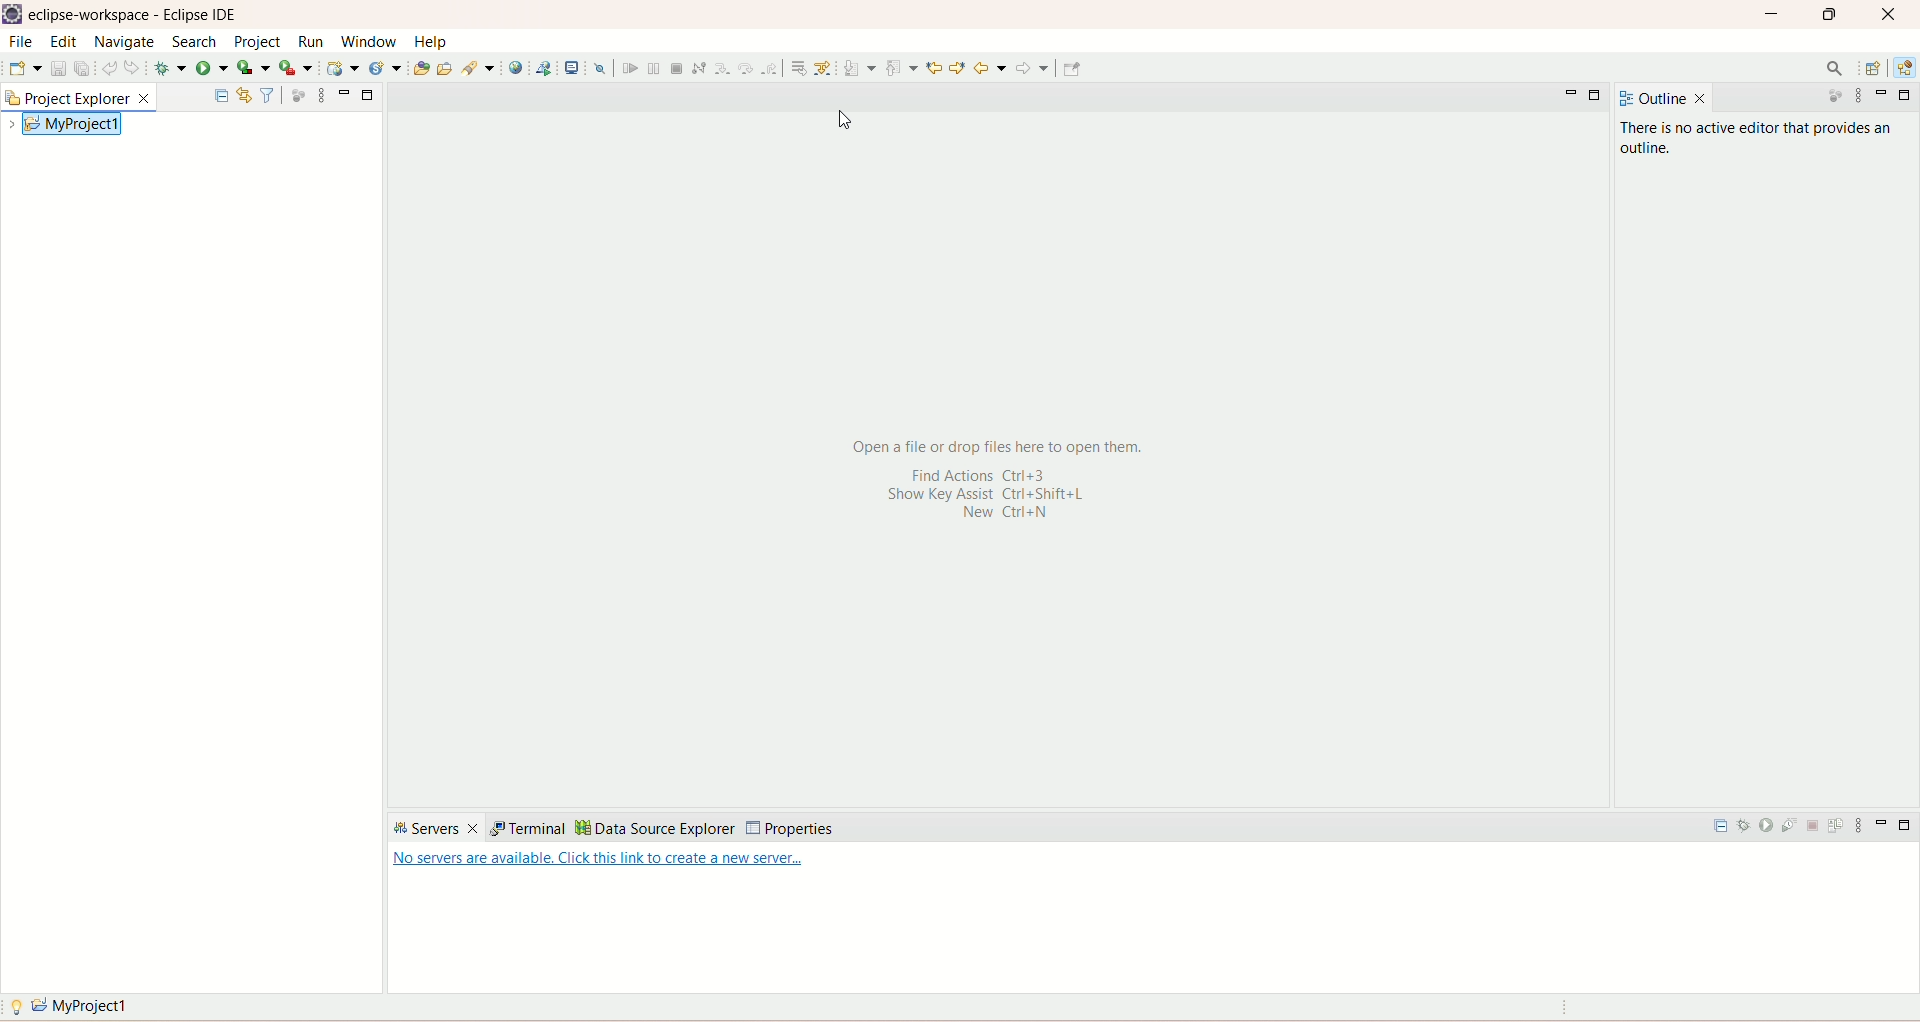 The height and width of the screenshot is (1022, 1920). What do you see at coordinates (861, 70) in the screenshot?
I see `next annotation` at bounding box center [861, 70].